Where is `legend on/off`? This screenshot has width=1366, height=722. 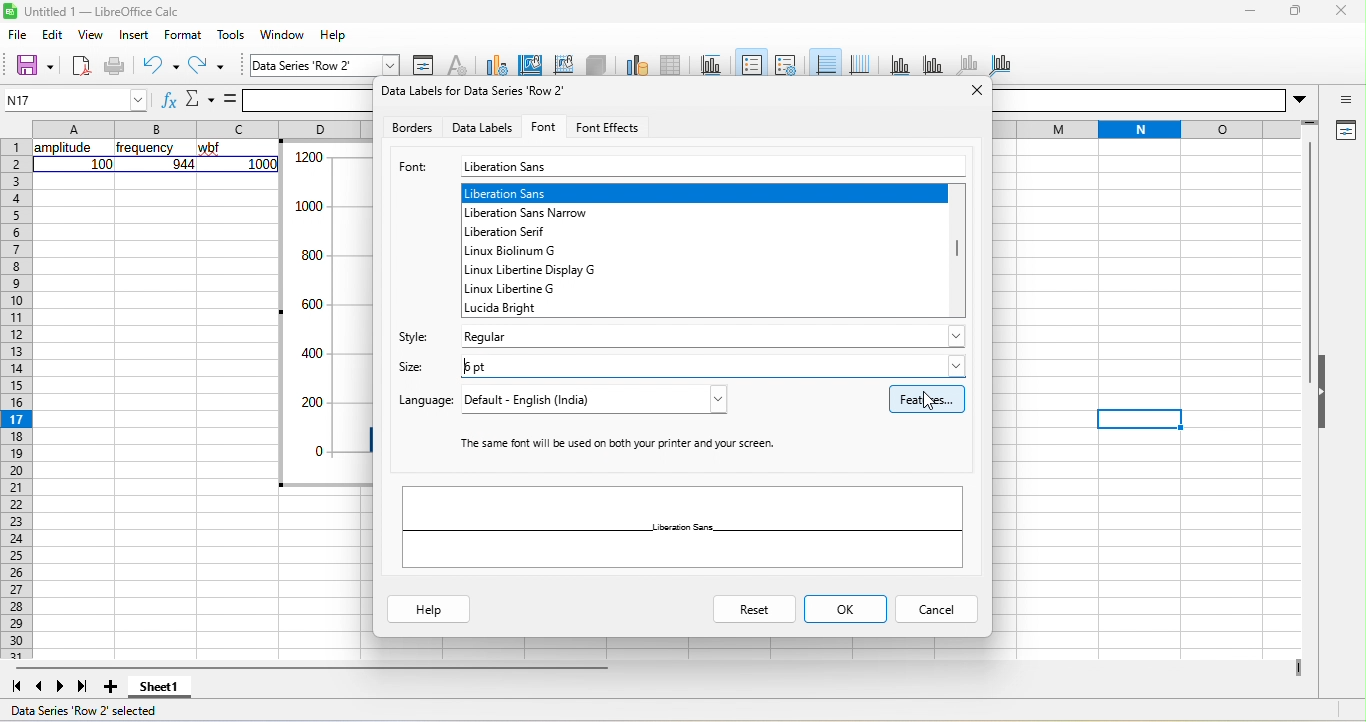
legend on/off is located at coordinates (750, 62).